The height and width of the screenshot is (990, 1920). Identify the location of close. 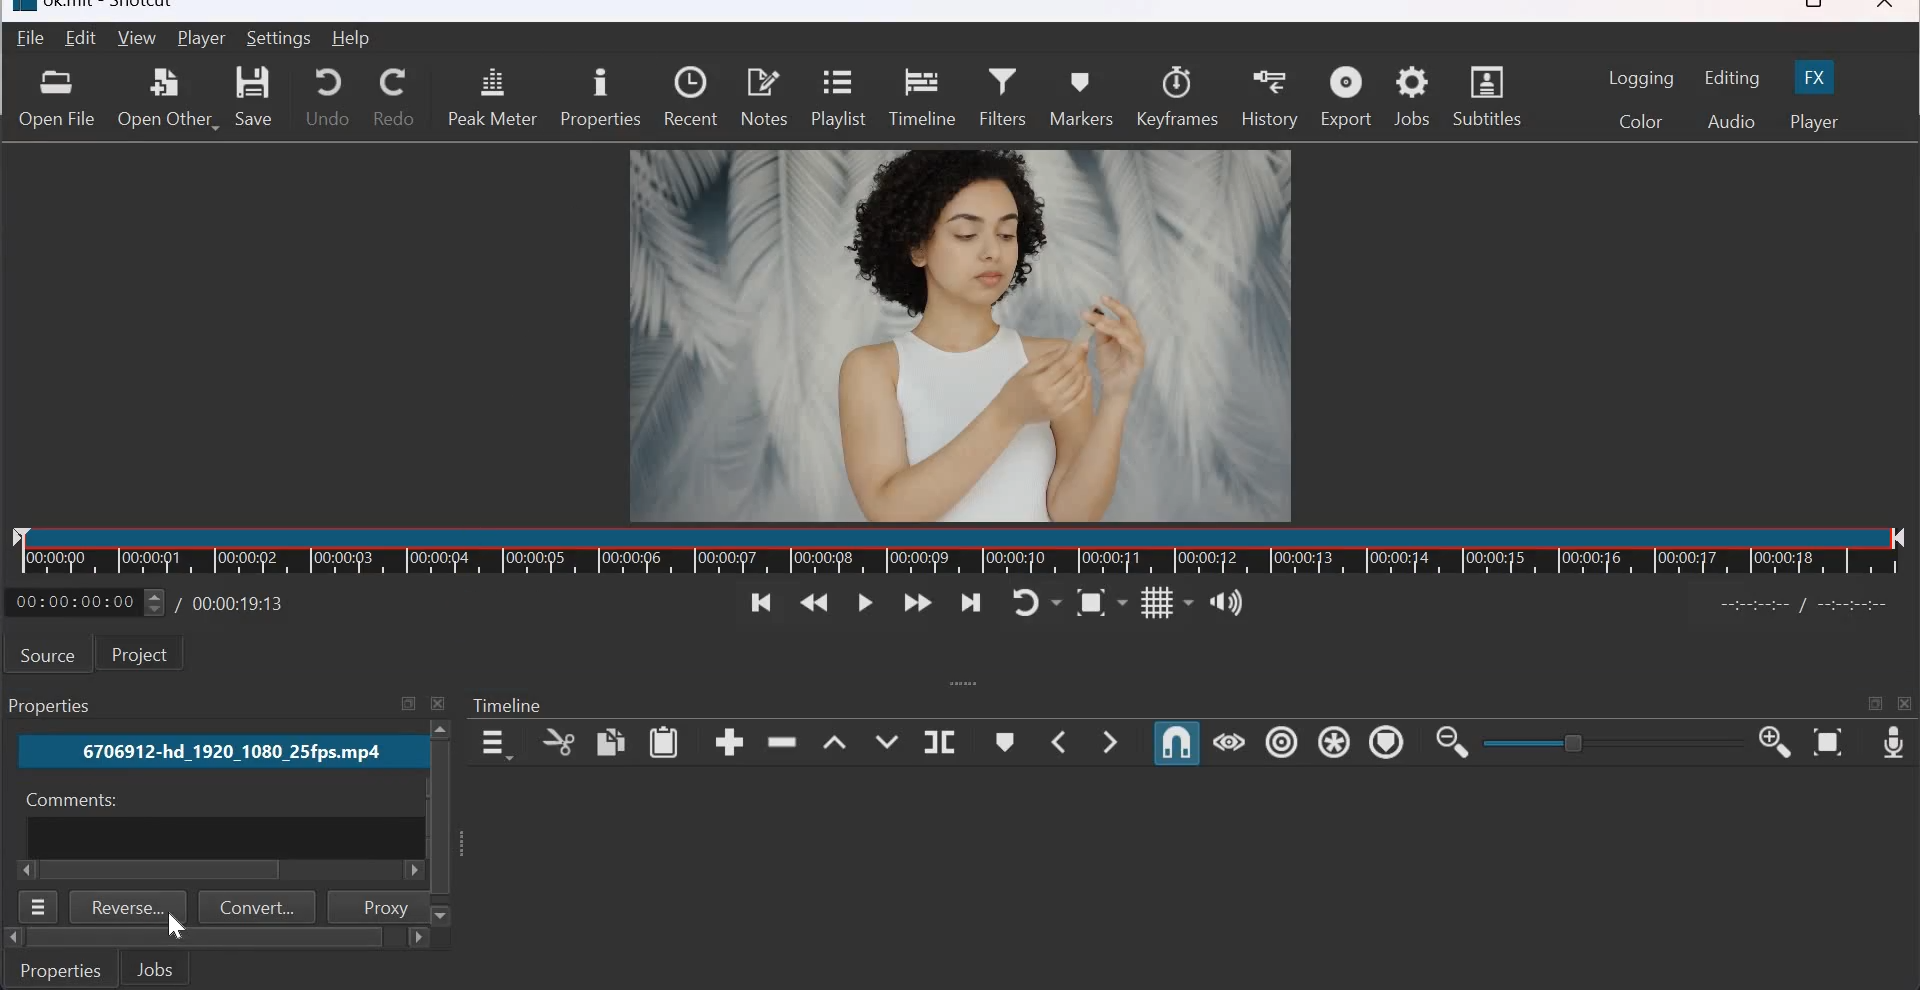
(1886, 8).